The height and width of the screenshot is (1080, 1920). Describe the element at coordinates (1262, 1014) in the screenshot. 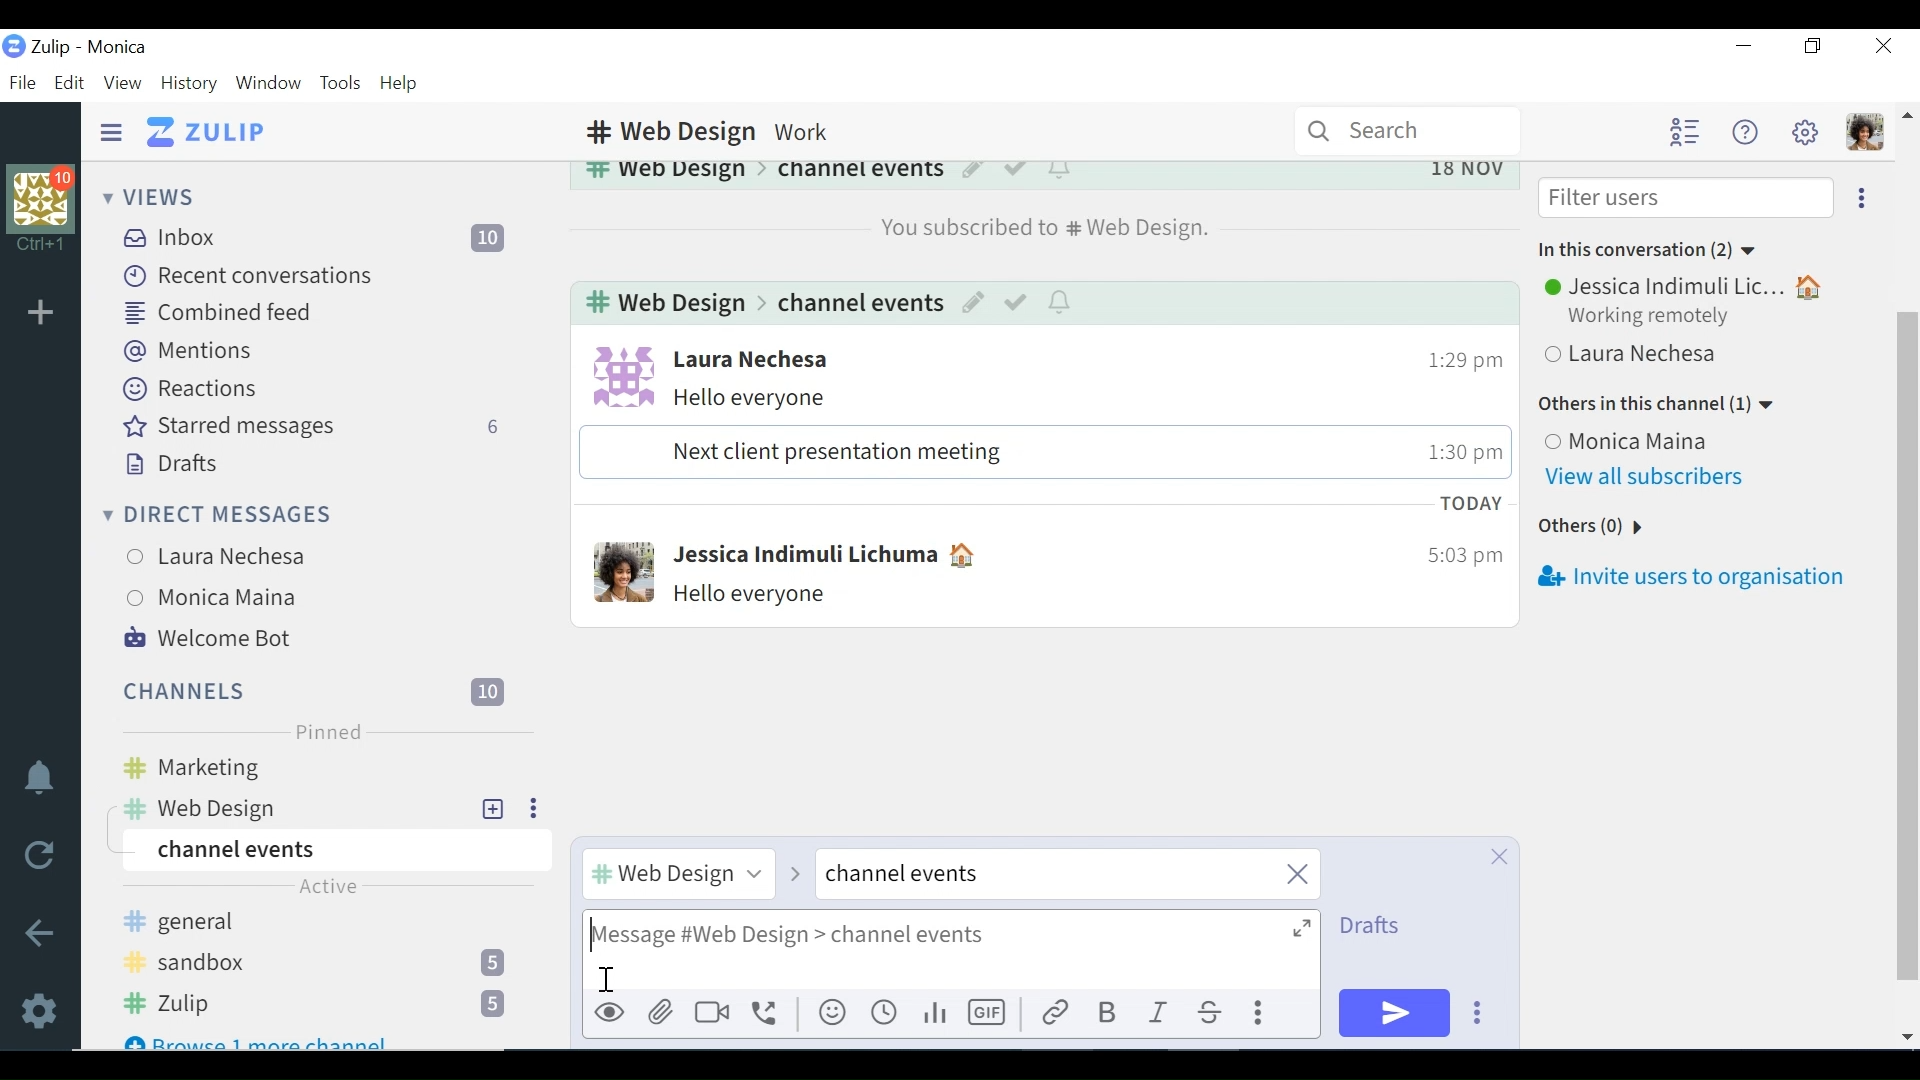

I see `Compose actions` at that location.